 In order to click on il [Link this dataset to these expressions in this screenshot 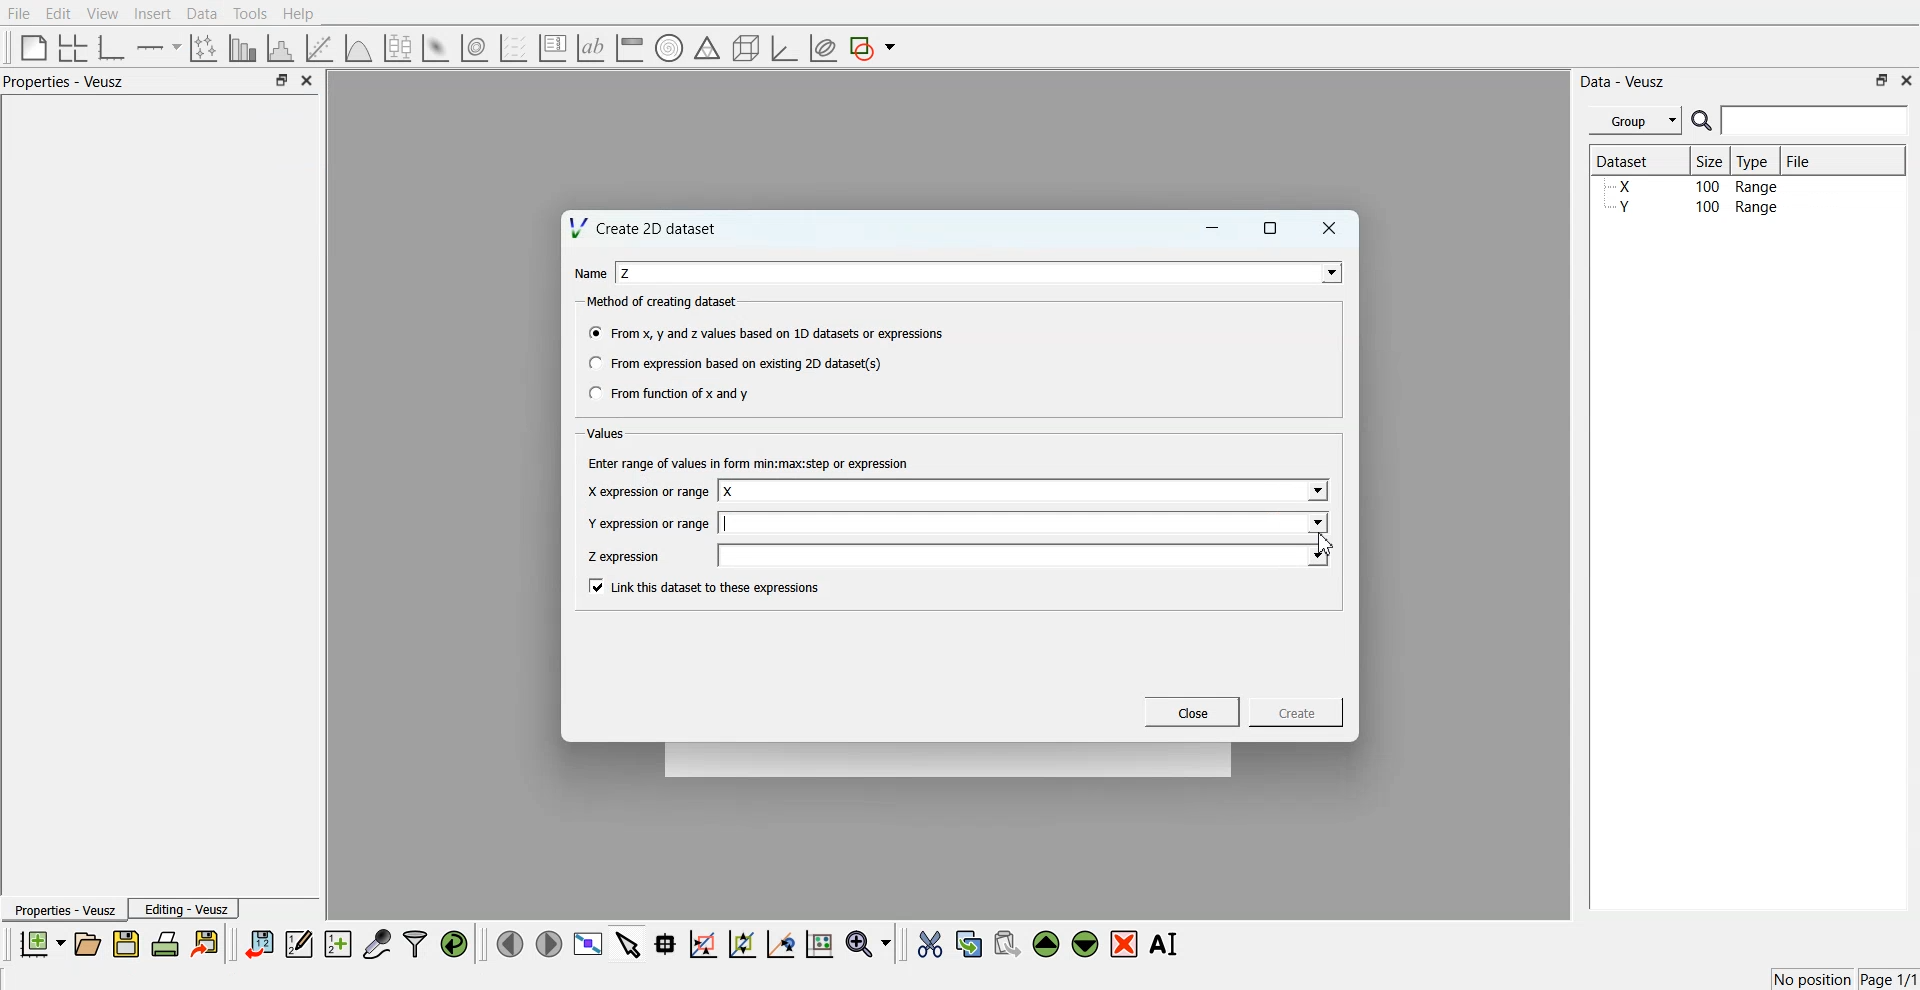, I will do `click(706, 586)`.